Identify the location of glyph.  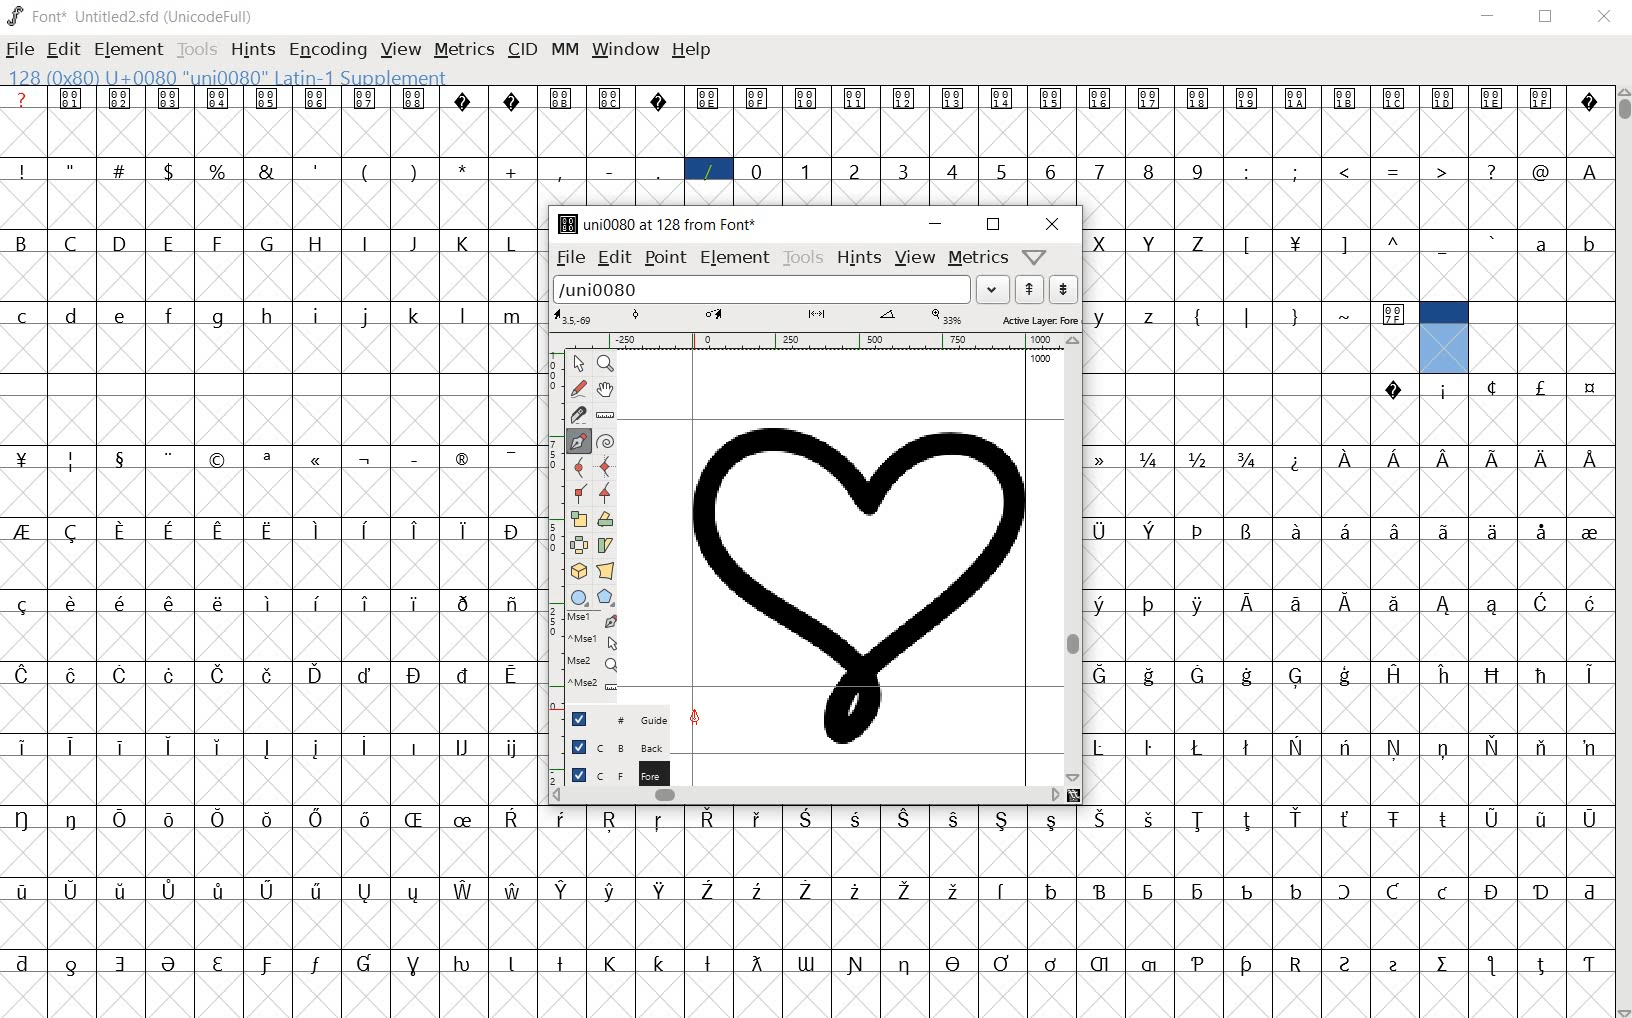
(71, 98).